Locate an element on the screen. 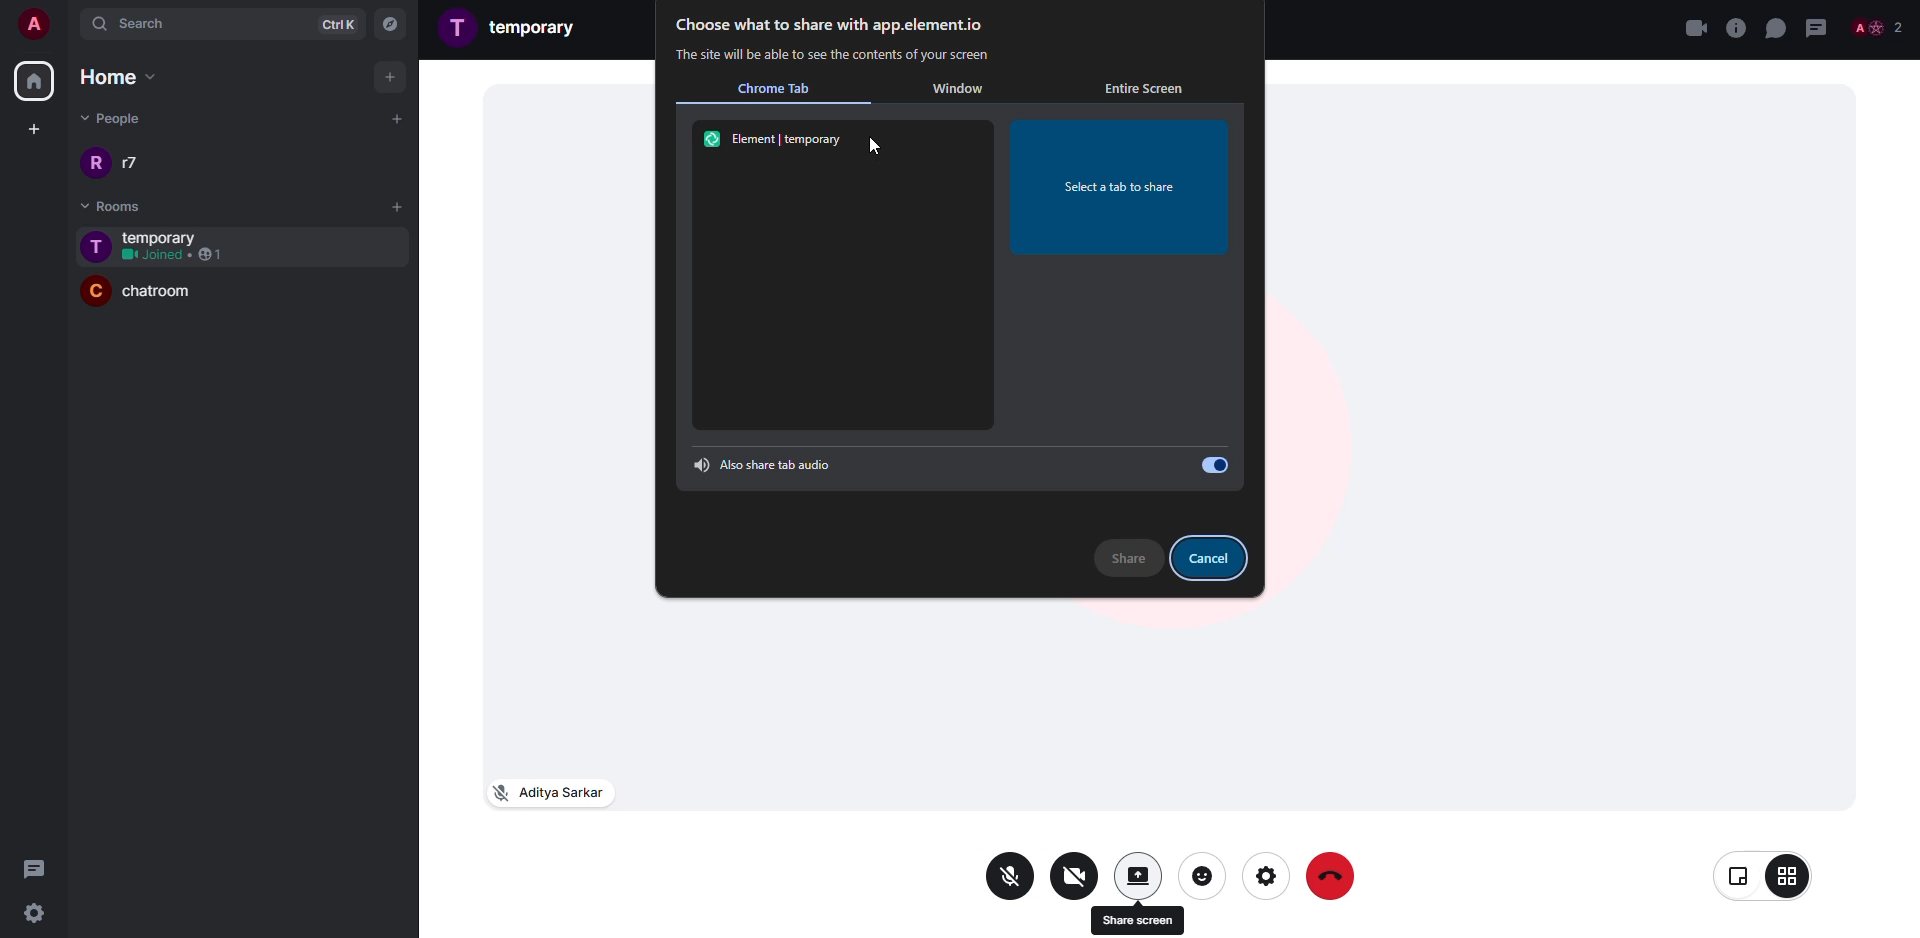 The image size is (1920, 938). room is located at coordinates (169, 236).